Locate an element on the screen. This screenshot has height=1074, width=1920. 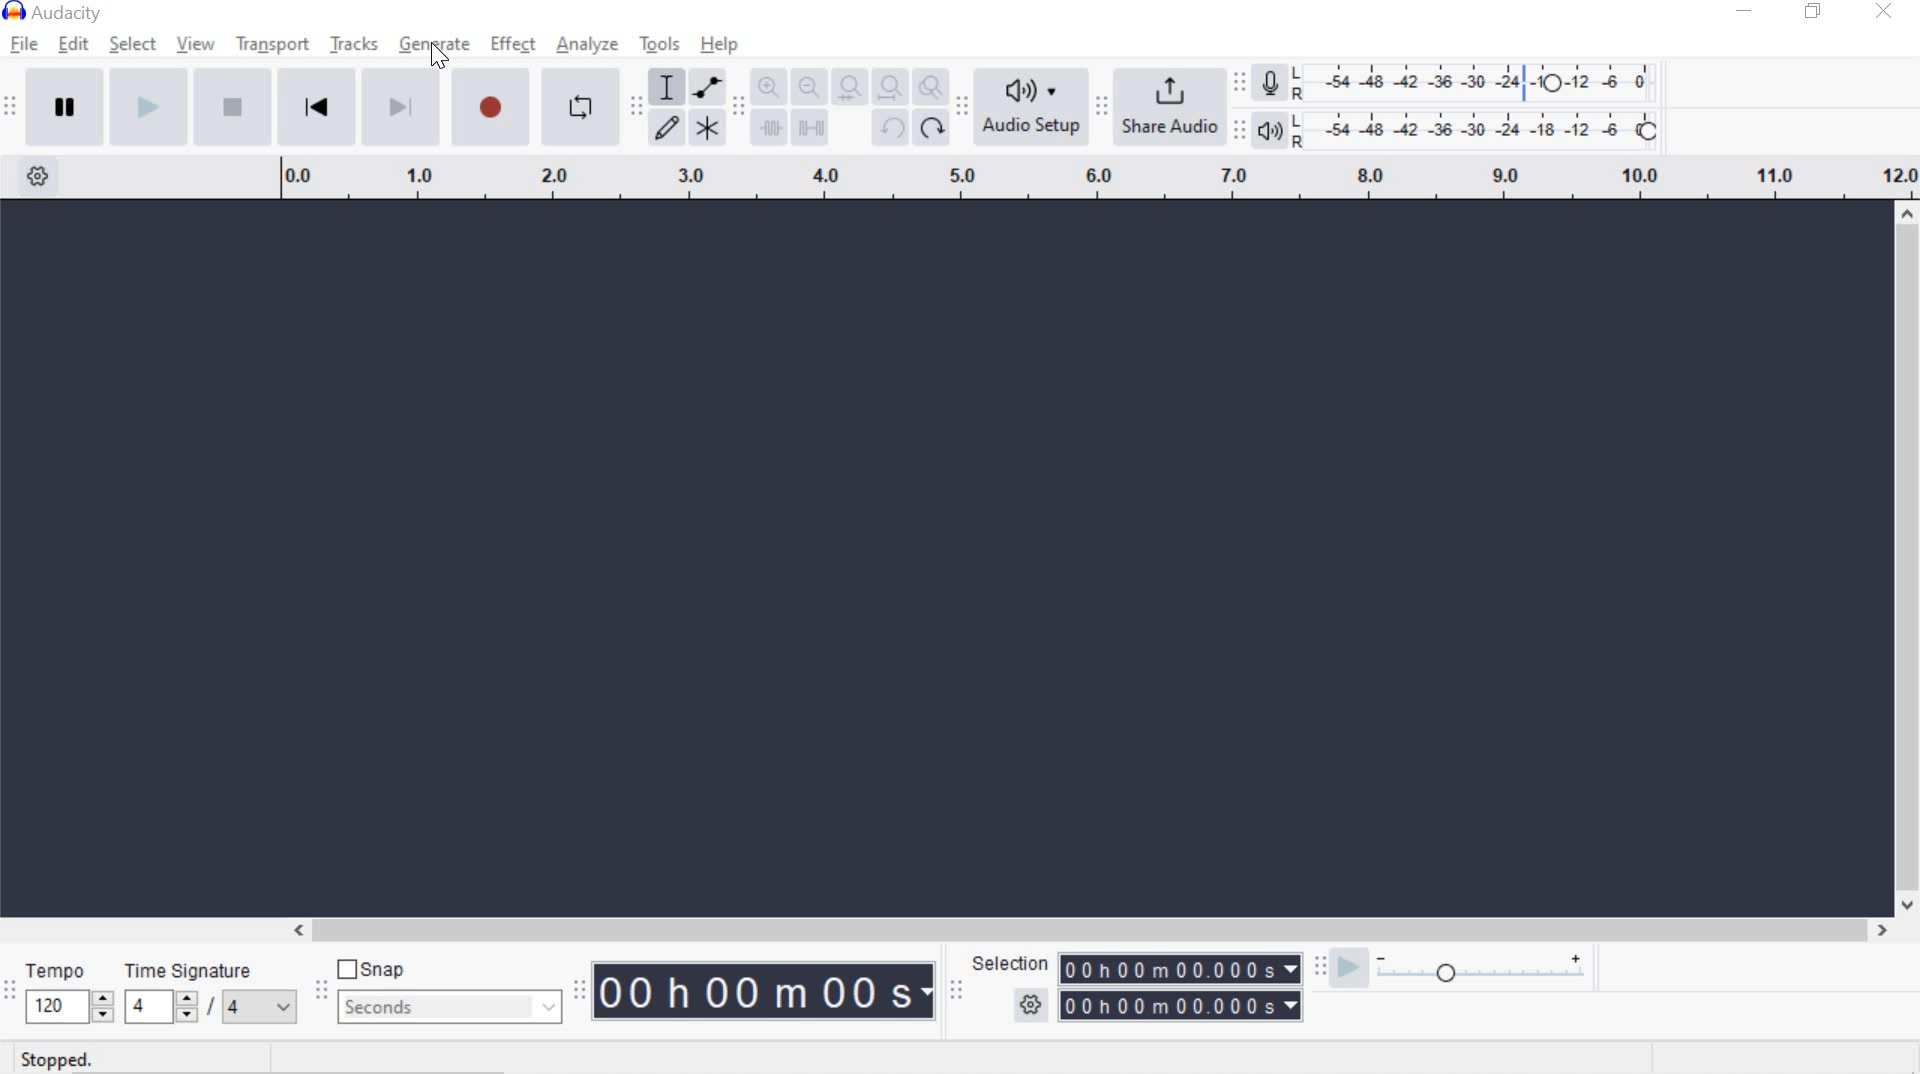
Recording meter toolbar is located at coordinates (1238, 84).